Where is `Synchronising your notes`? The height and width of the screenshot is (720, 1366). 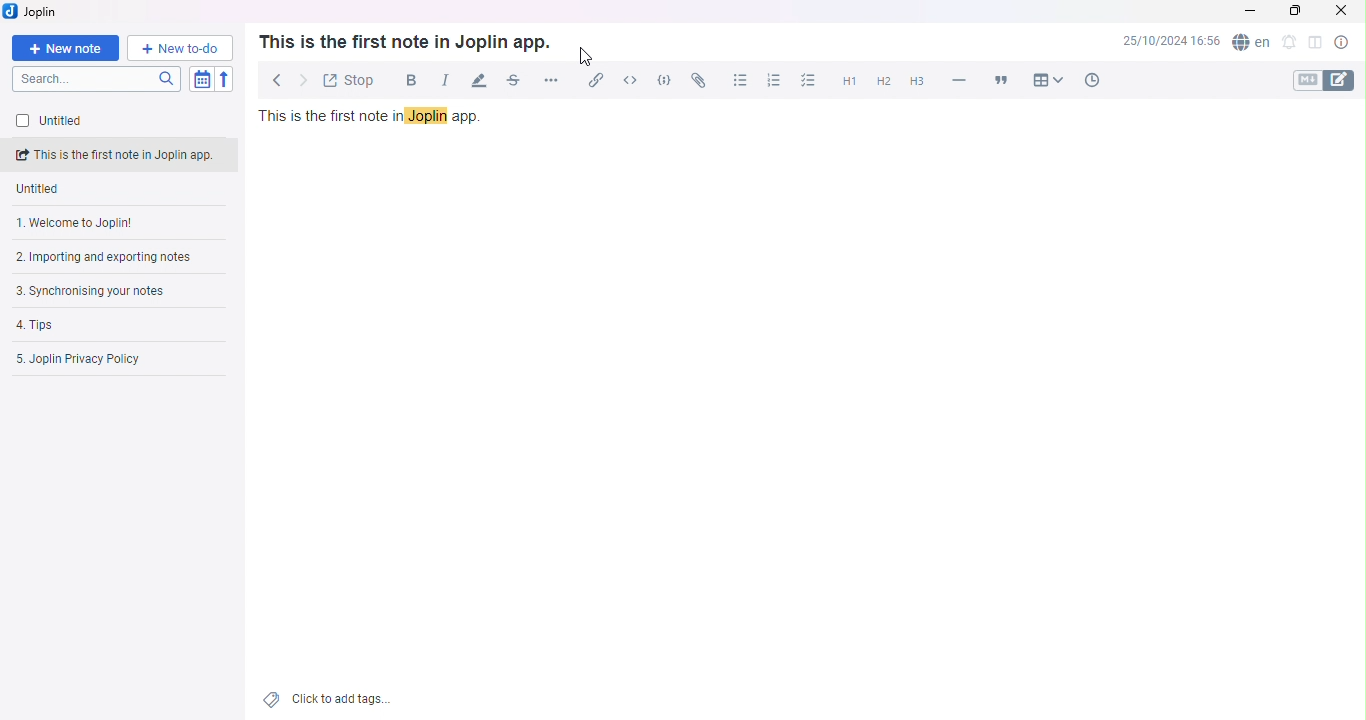 Synchronising your notes is located at coordinates (103, 290).